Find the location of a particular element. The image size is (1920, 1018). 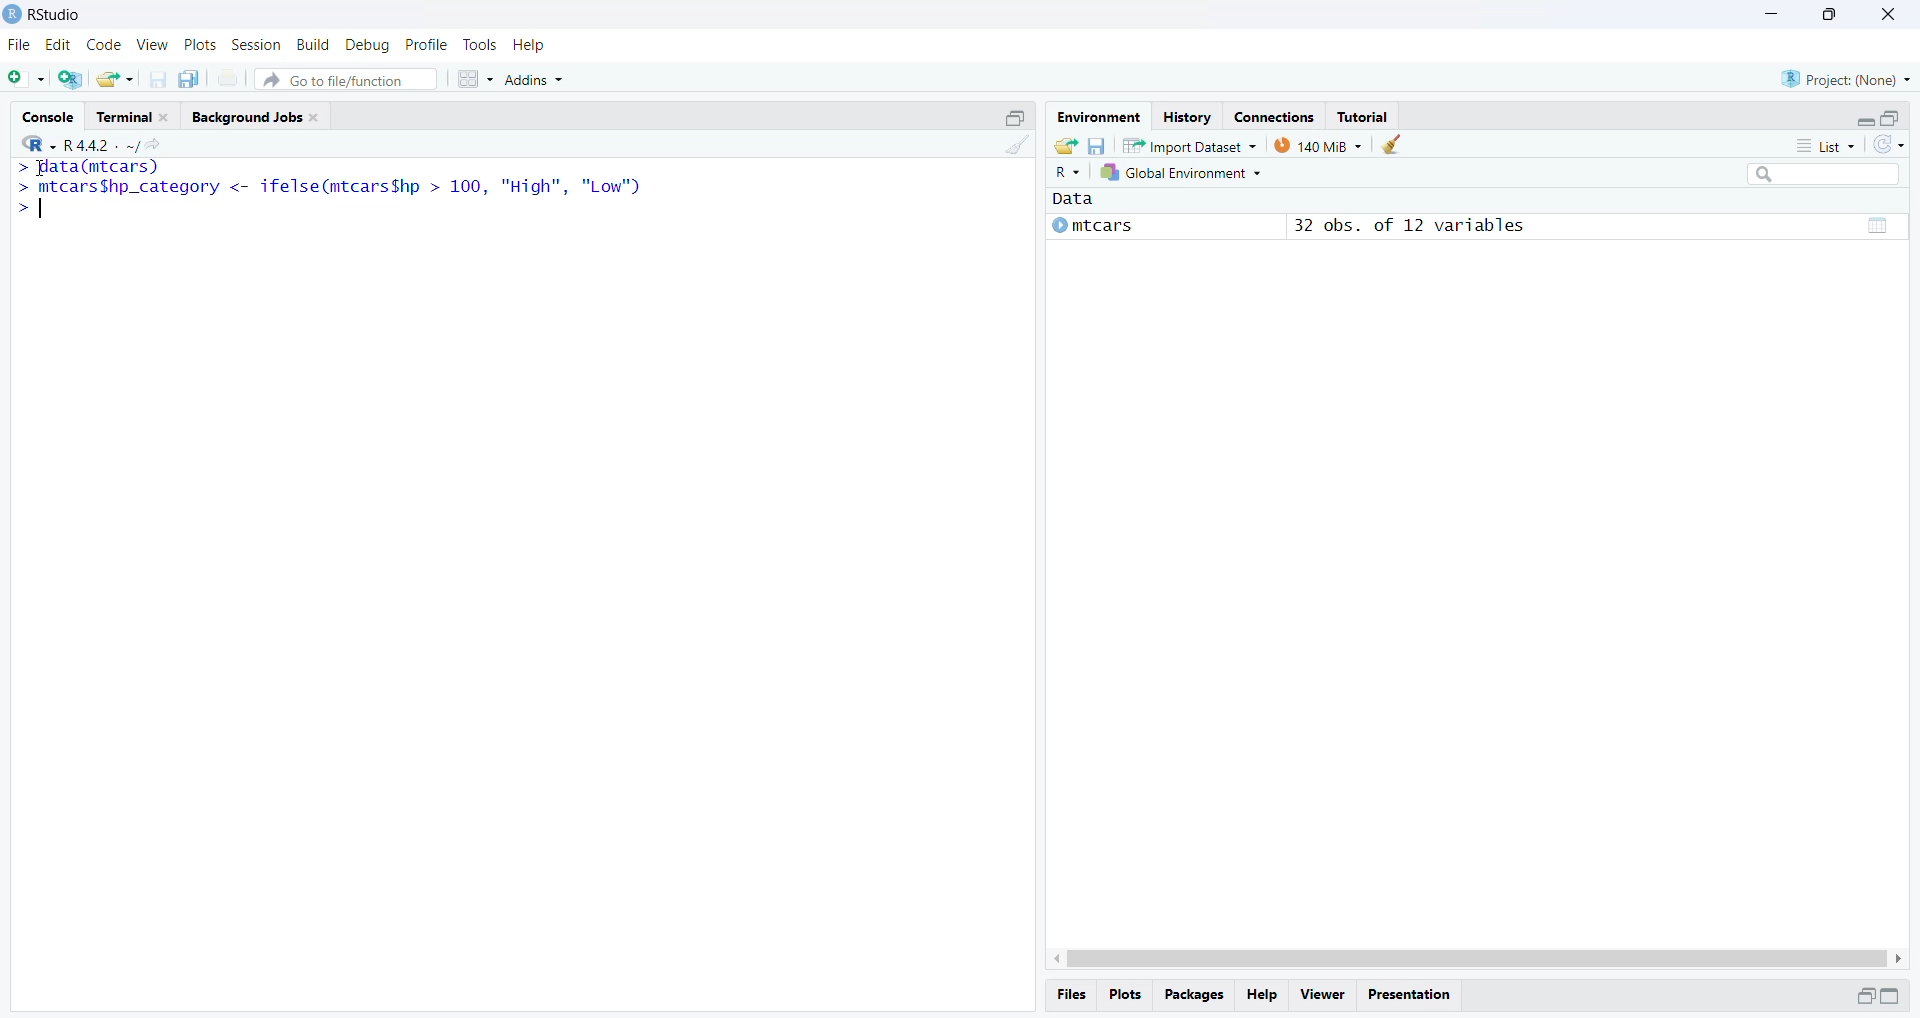

Help is located at coordinates (1265, 995).